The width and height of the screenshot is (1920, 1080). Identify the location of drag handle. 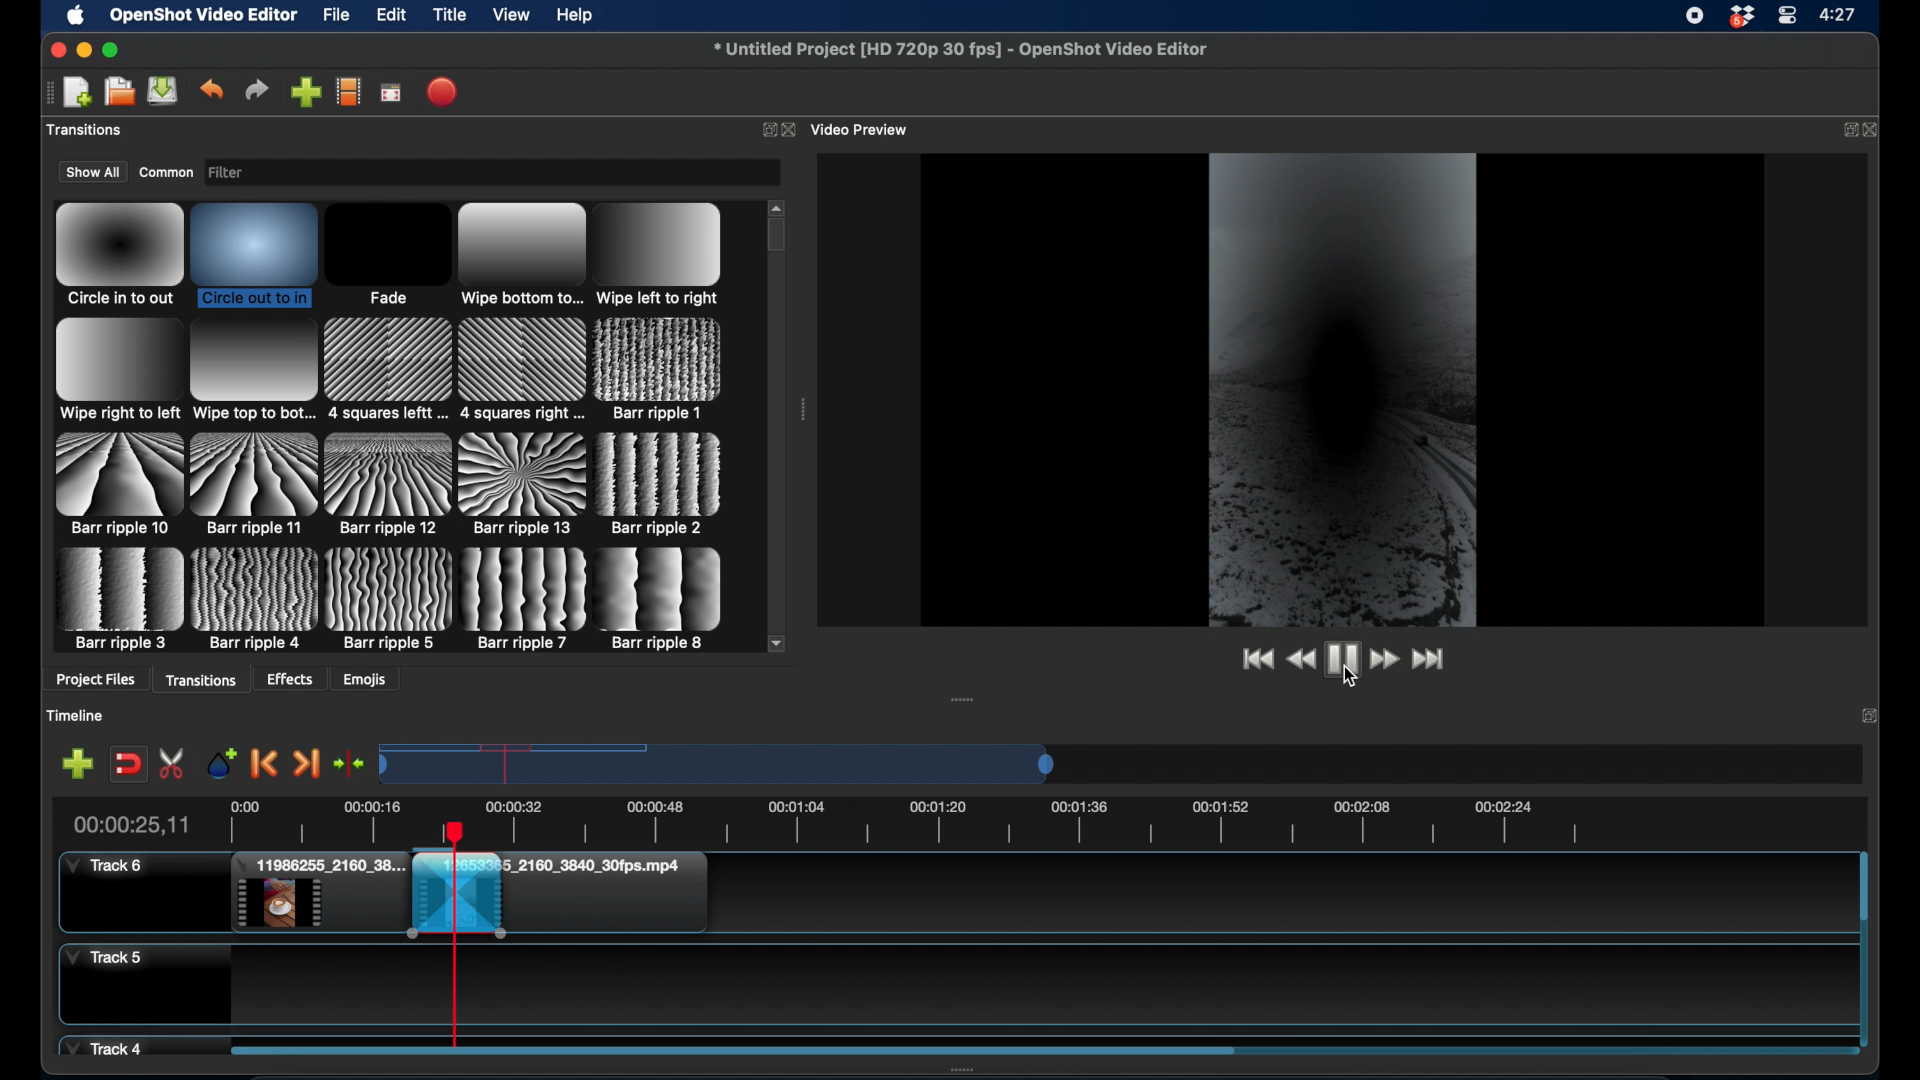
(47, 91).